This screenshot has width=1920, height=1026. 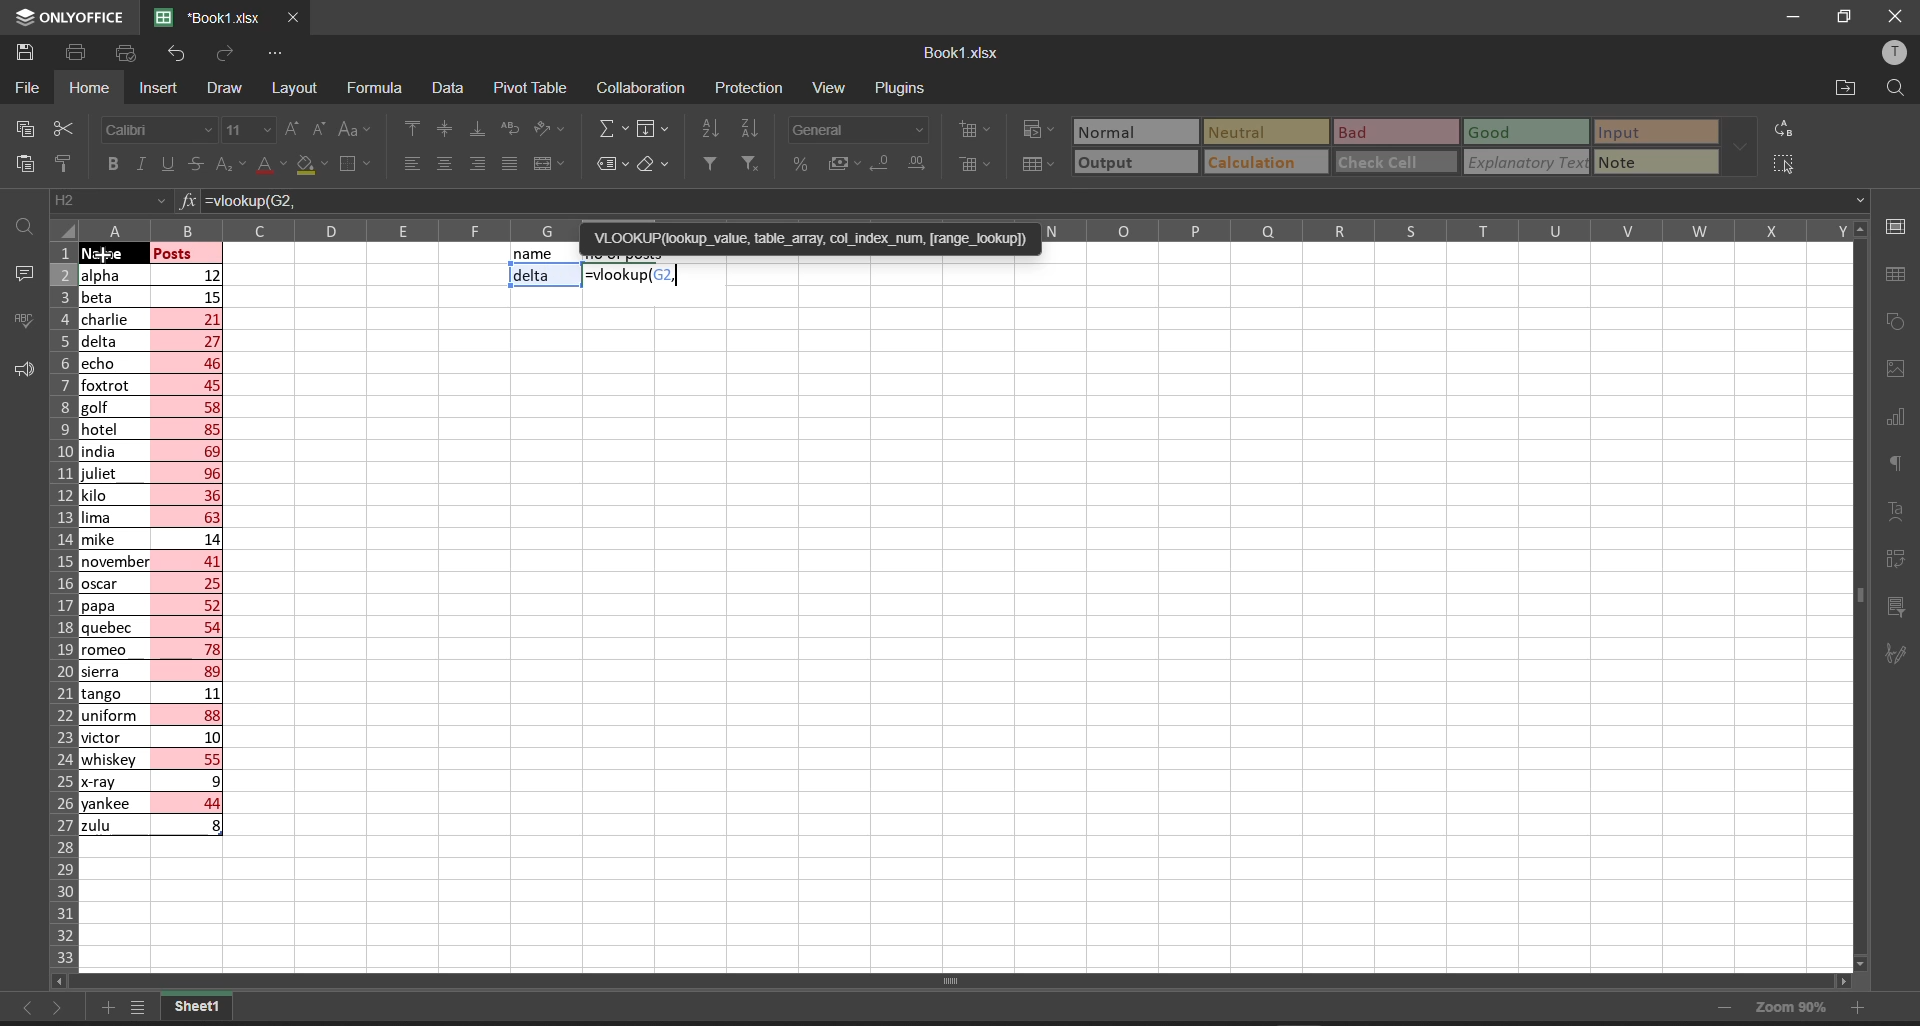 What do you see at coordinates (143, 1009) in the screenshot?
I see `list of sheets` at bounding box center [143, 1009].